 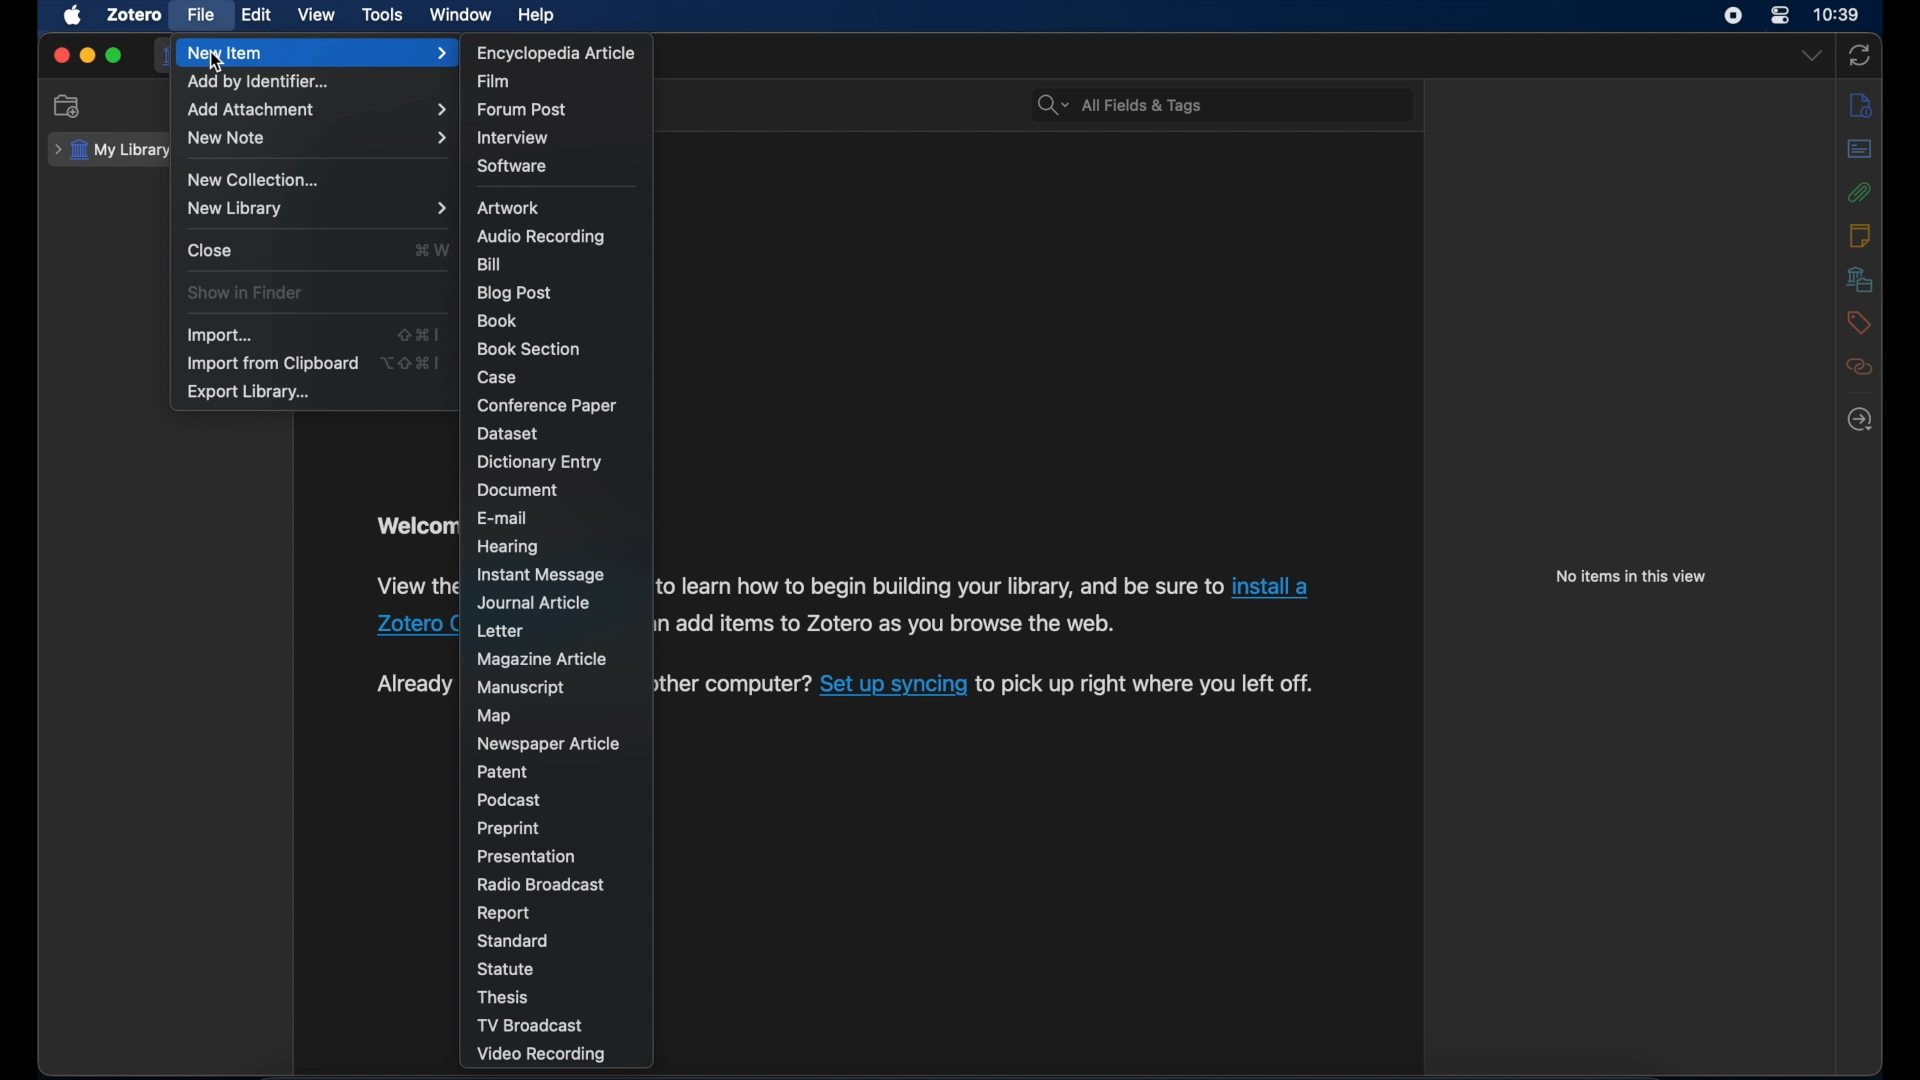 I want to click on instant message, so click(x=544, y=576).